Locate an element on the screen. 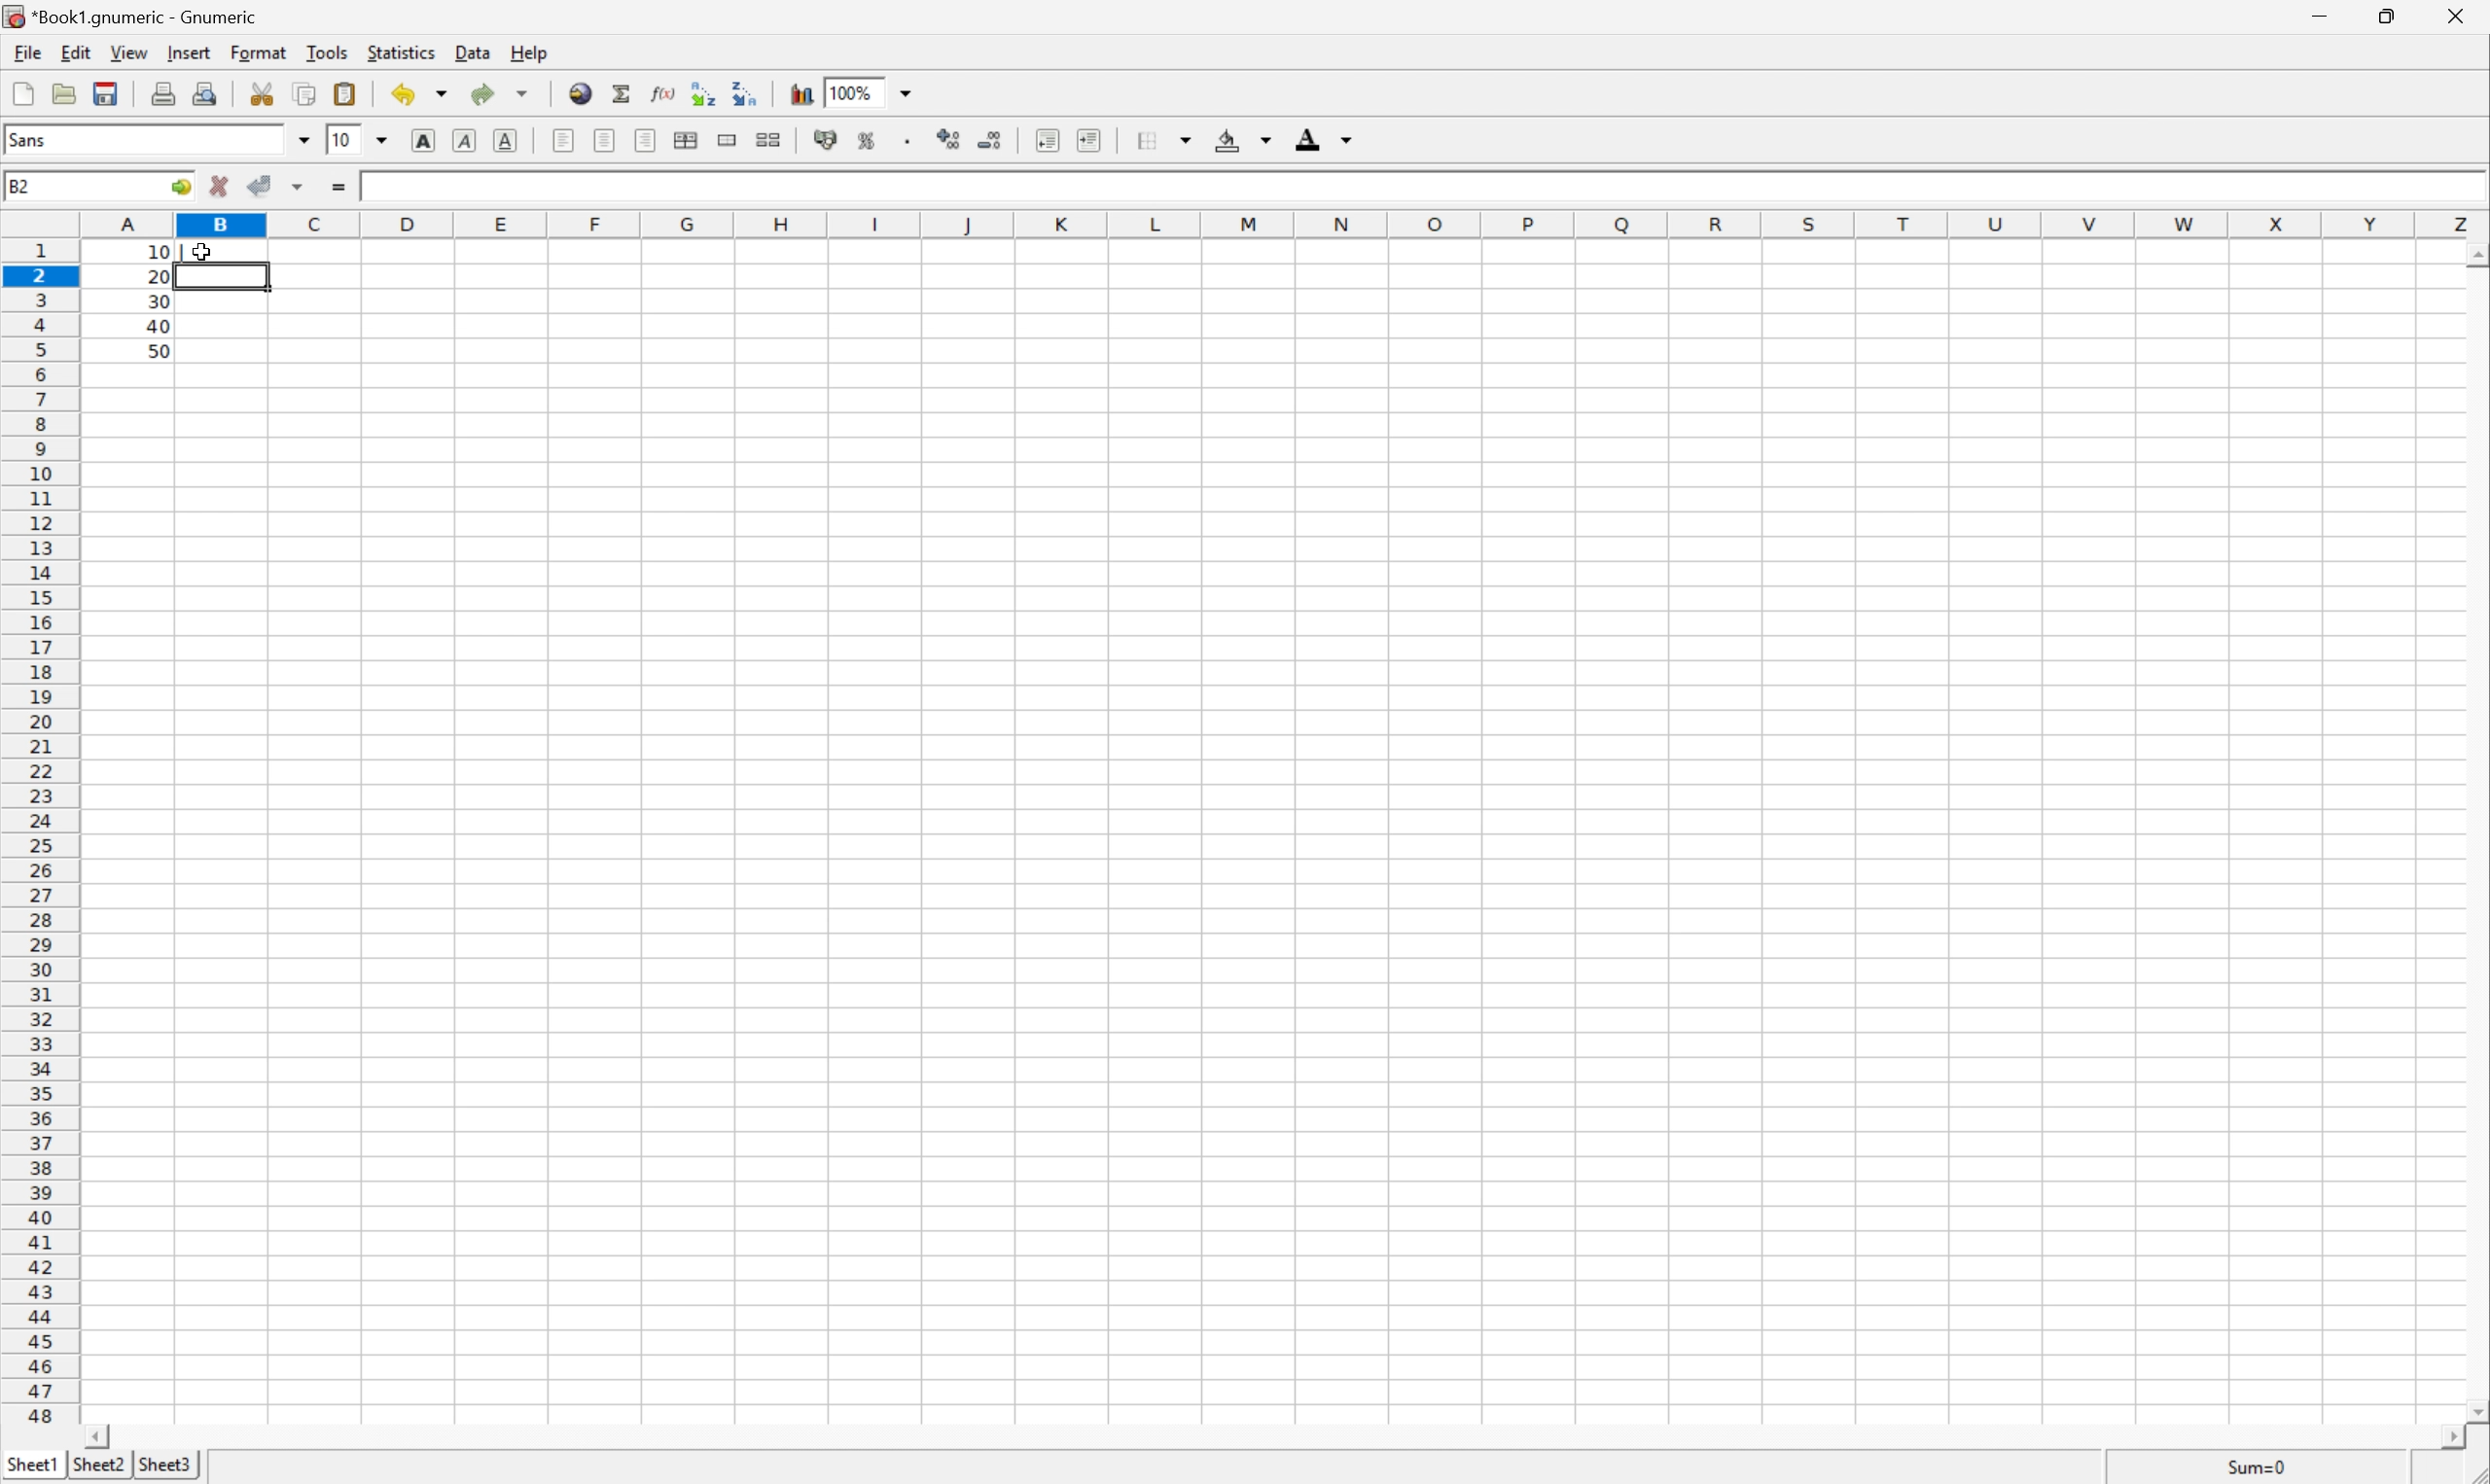  Underline is located at coordinates (506, 140).